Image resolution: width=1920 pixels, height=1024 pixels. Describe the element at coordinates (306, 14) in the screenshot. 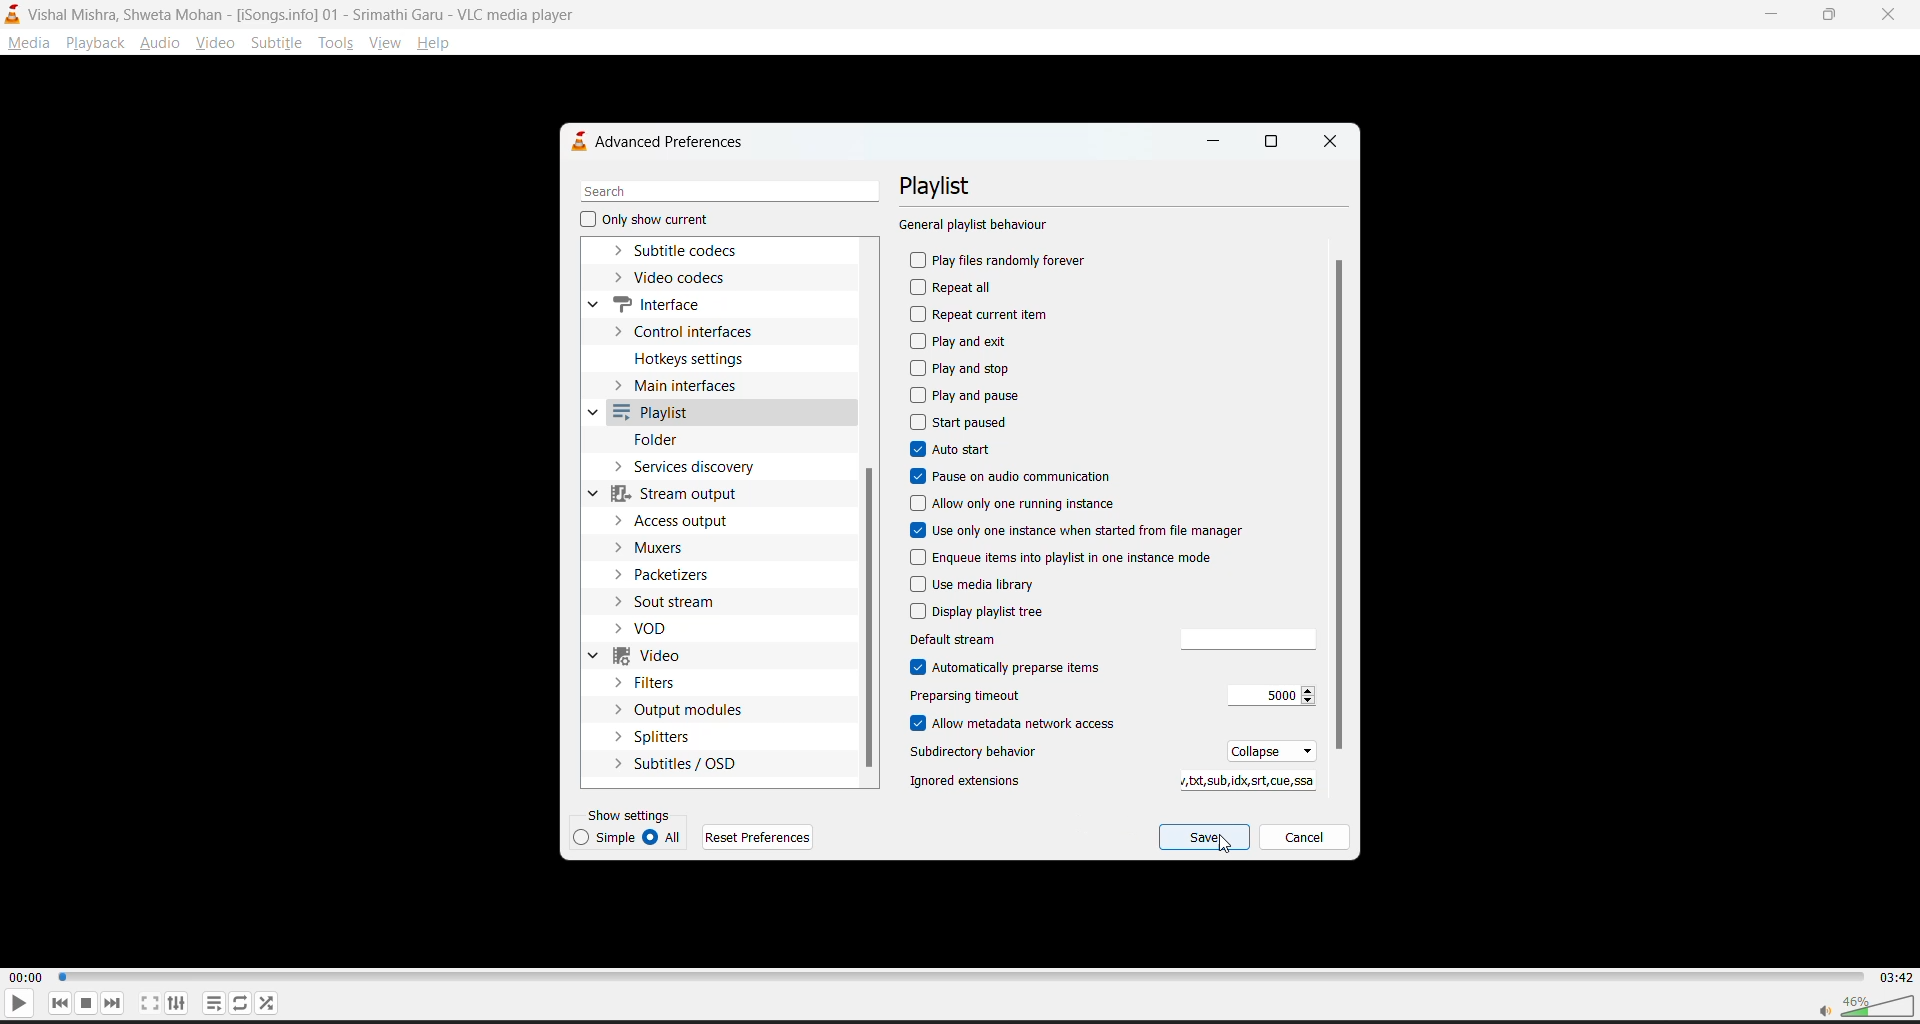

I see `Vishal Mishra, Shweta Mohan - [iSongs.ingo] - 01 - Srimathi Garu - VLC Player` at that location.